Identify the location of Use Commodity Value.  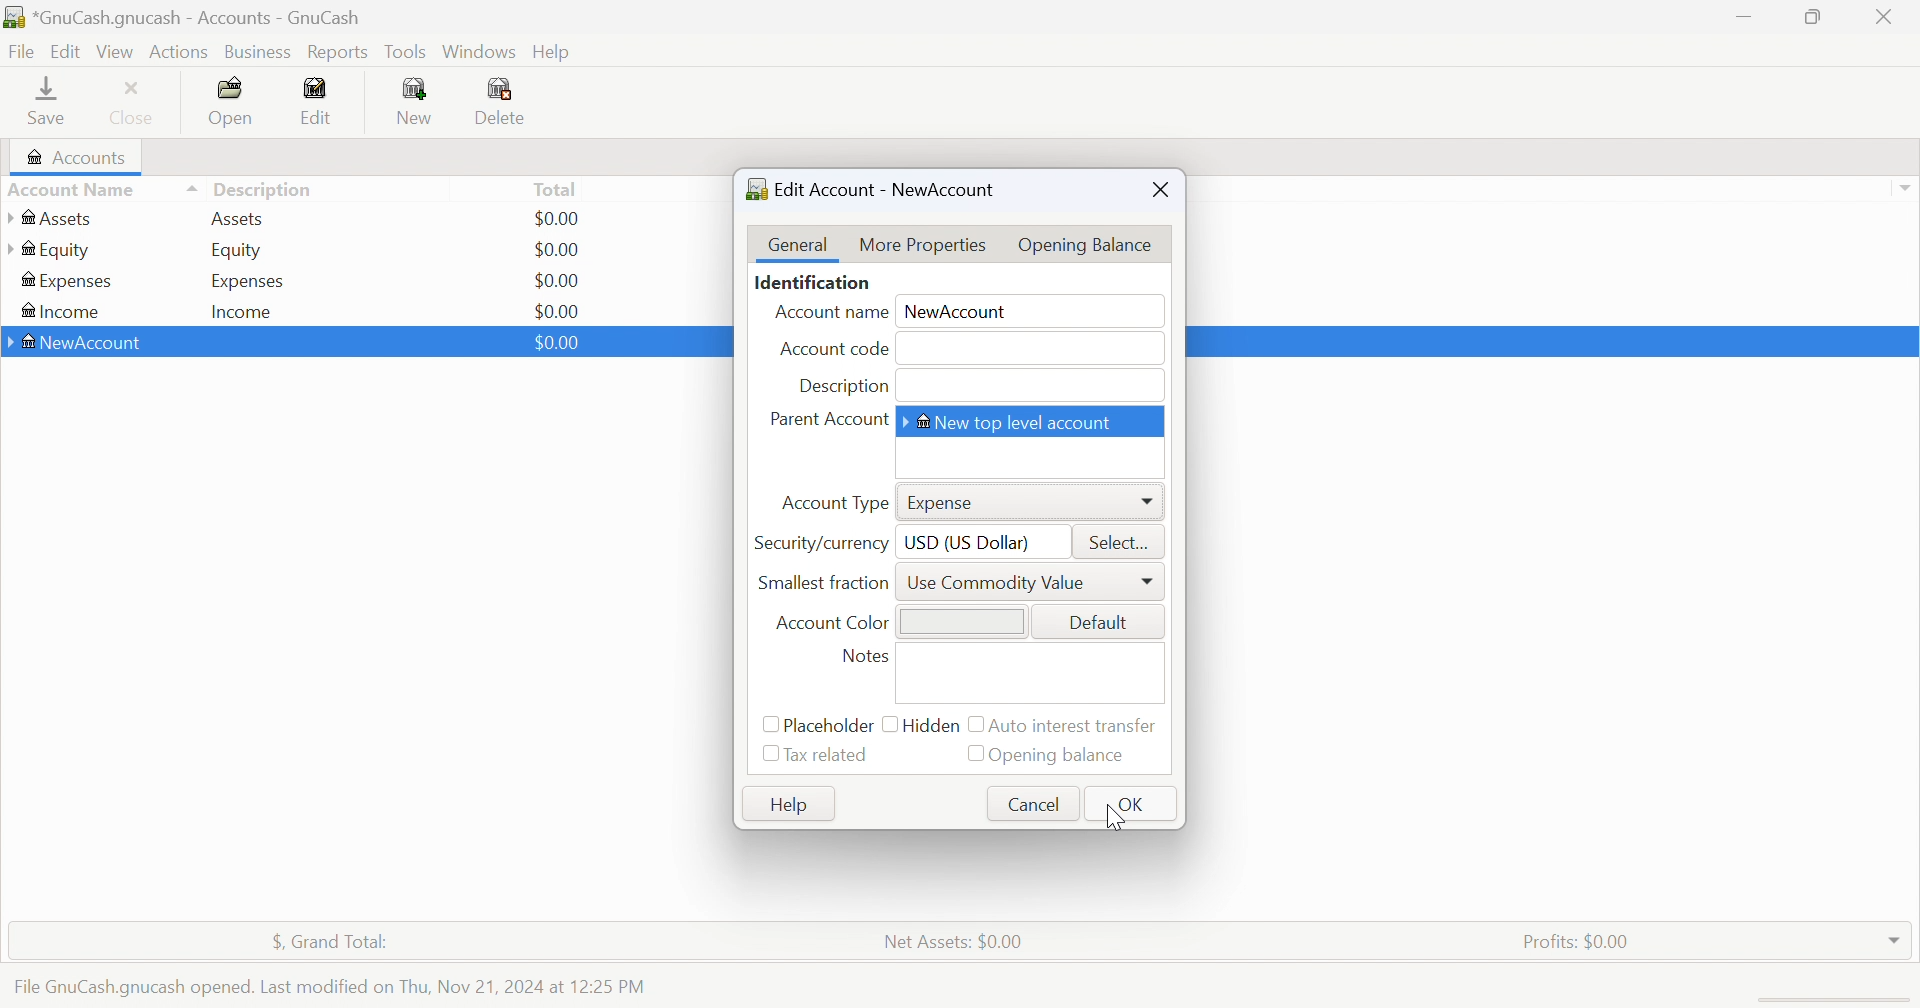
(1004, 582).